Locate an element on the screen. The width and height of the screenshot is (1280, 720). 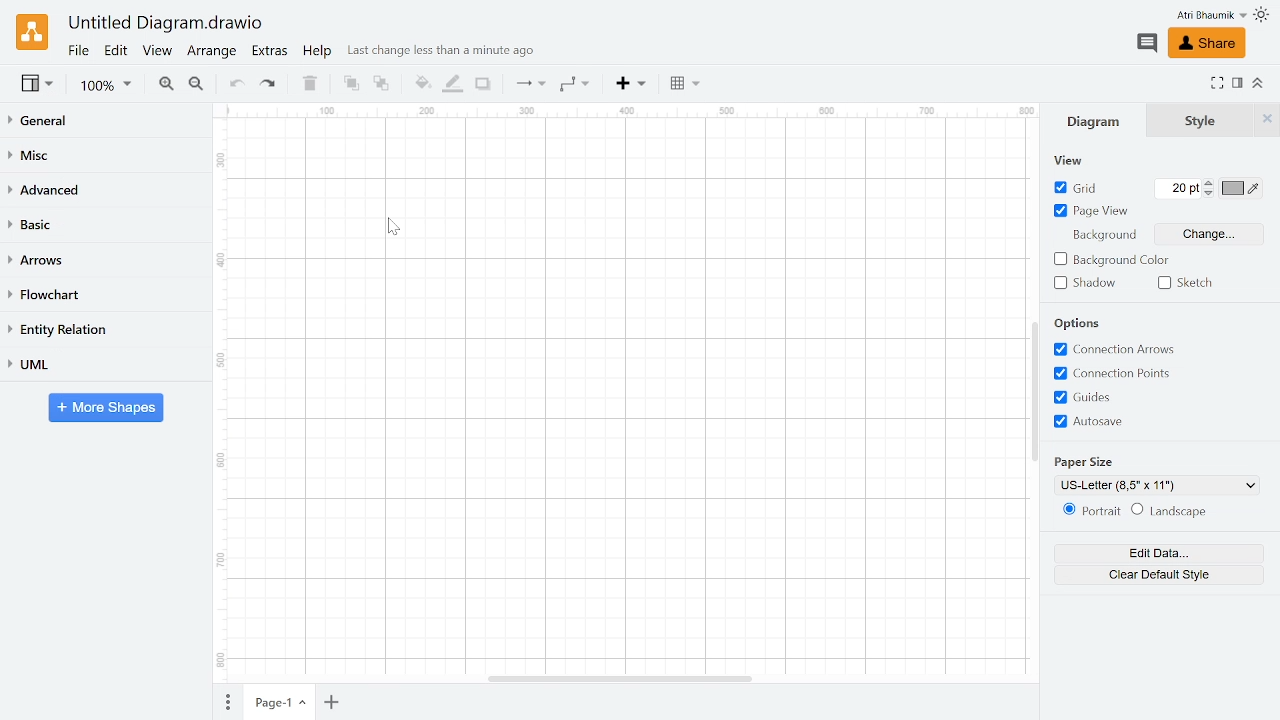
Insert is located at coordinates (631, 85).